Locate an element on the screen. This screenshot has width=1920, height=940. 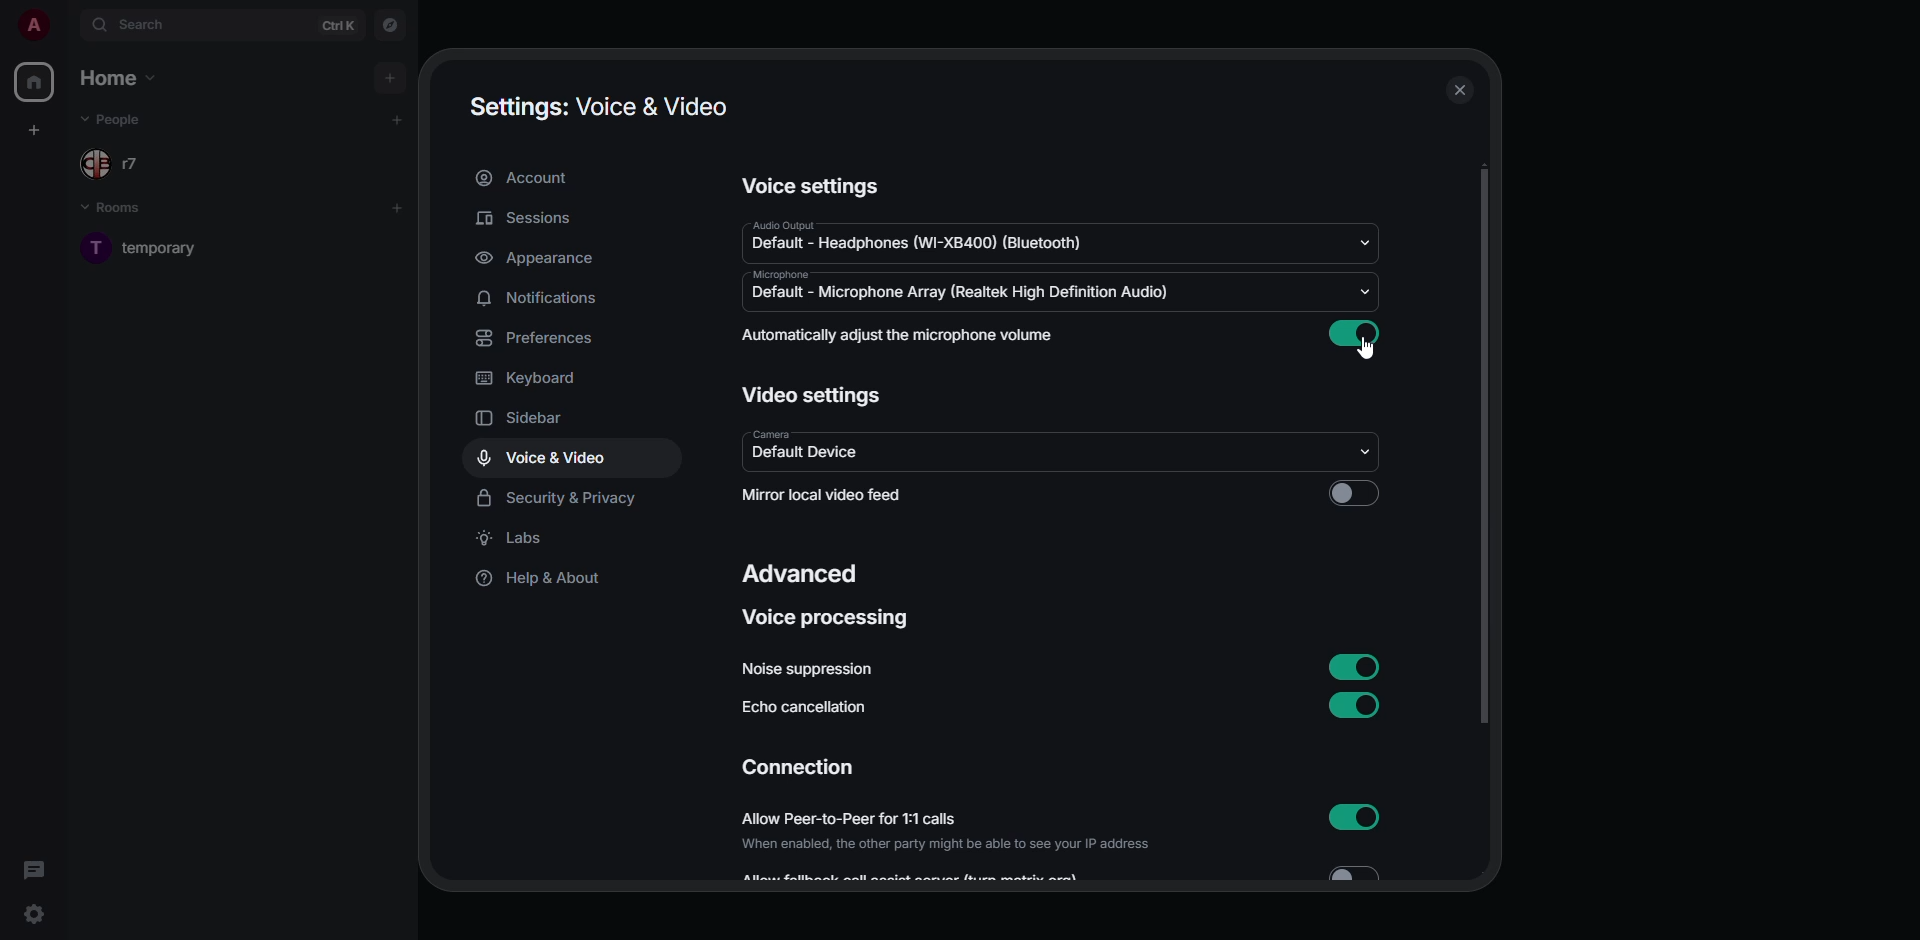
echo cancellation is located at coordinates (810, 705).